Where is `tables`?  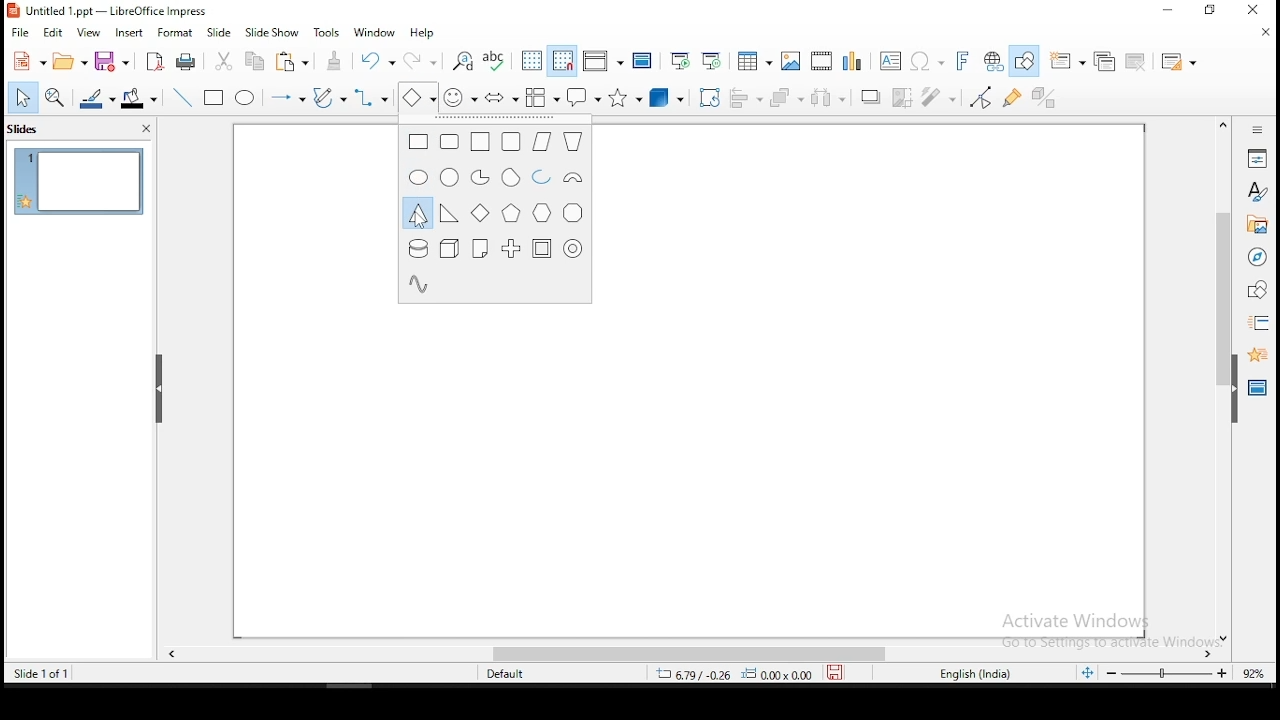
tables is located at coordinates (755, 61).